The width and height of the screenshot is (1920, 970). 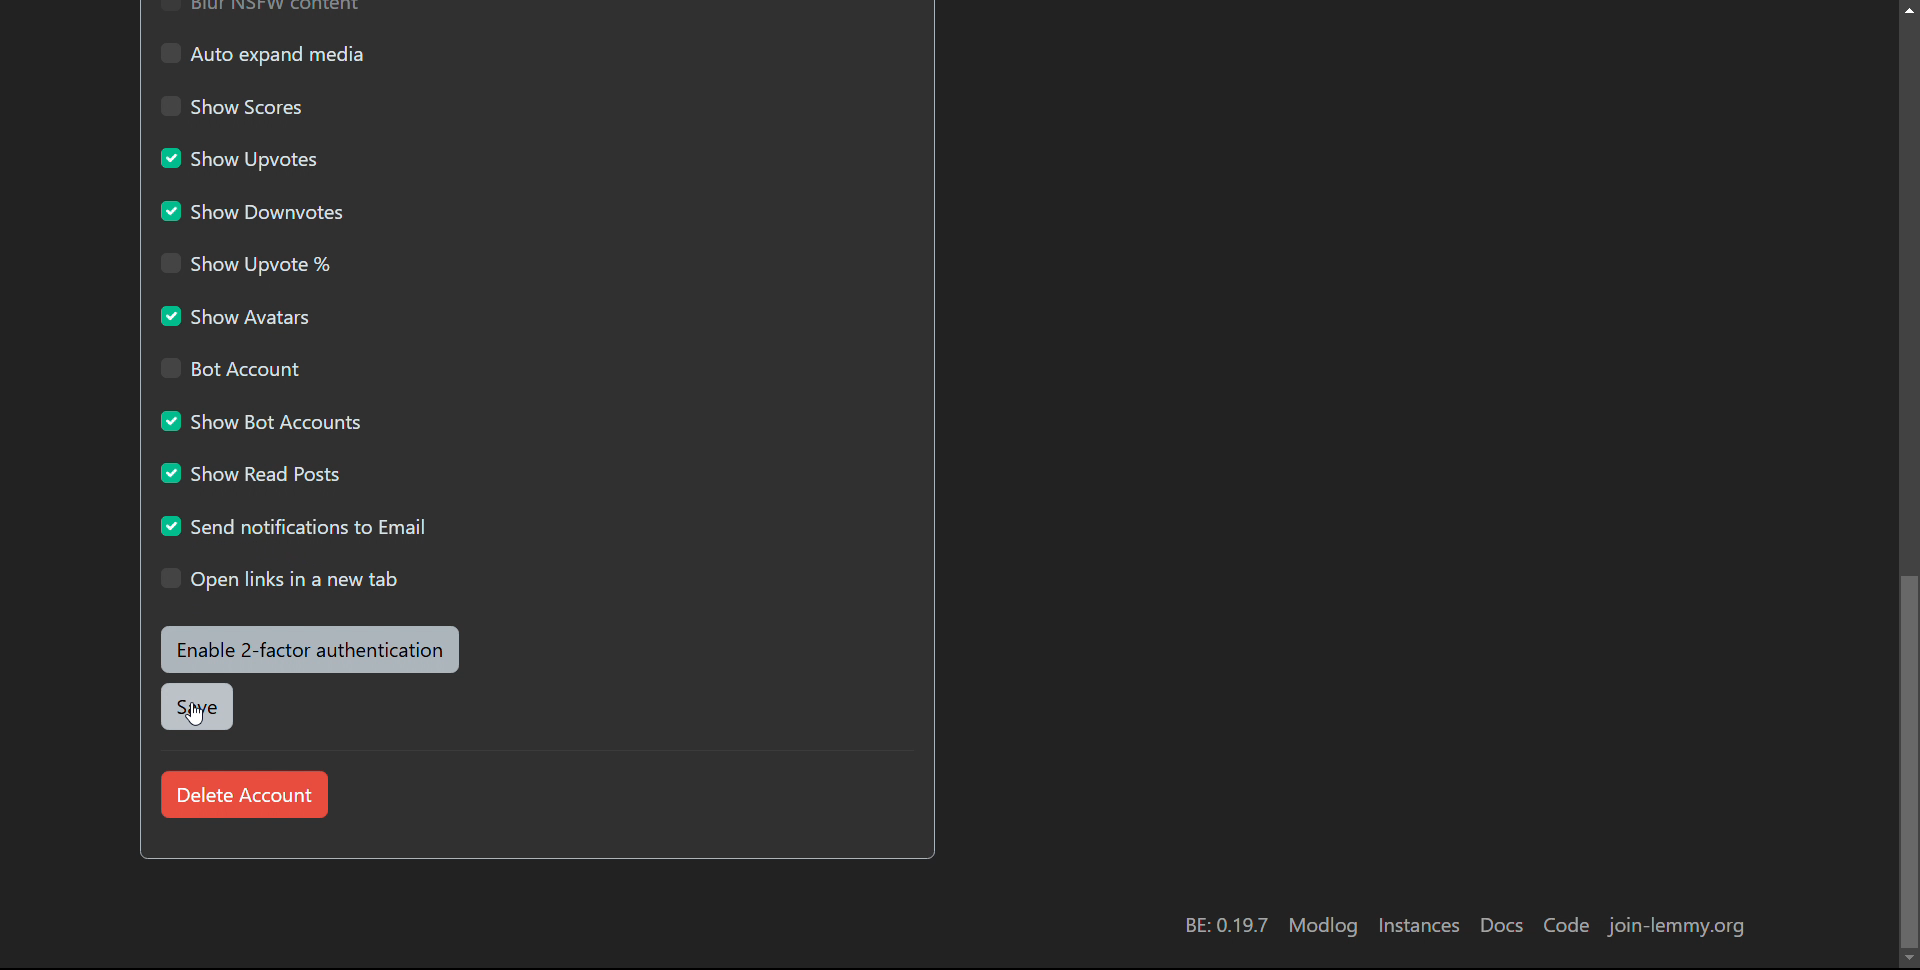 What do you see at coordinates (242, 794) in the screenshot?
I see `delete account` at bounding box center [242, 794].